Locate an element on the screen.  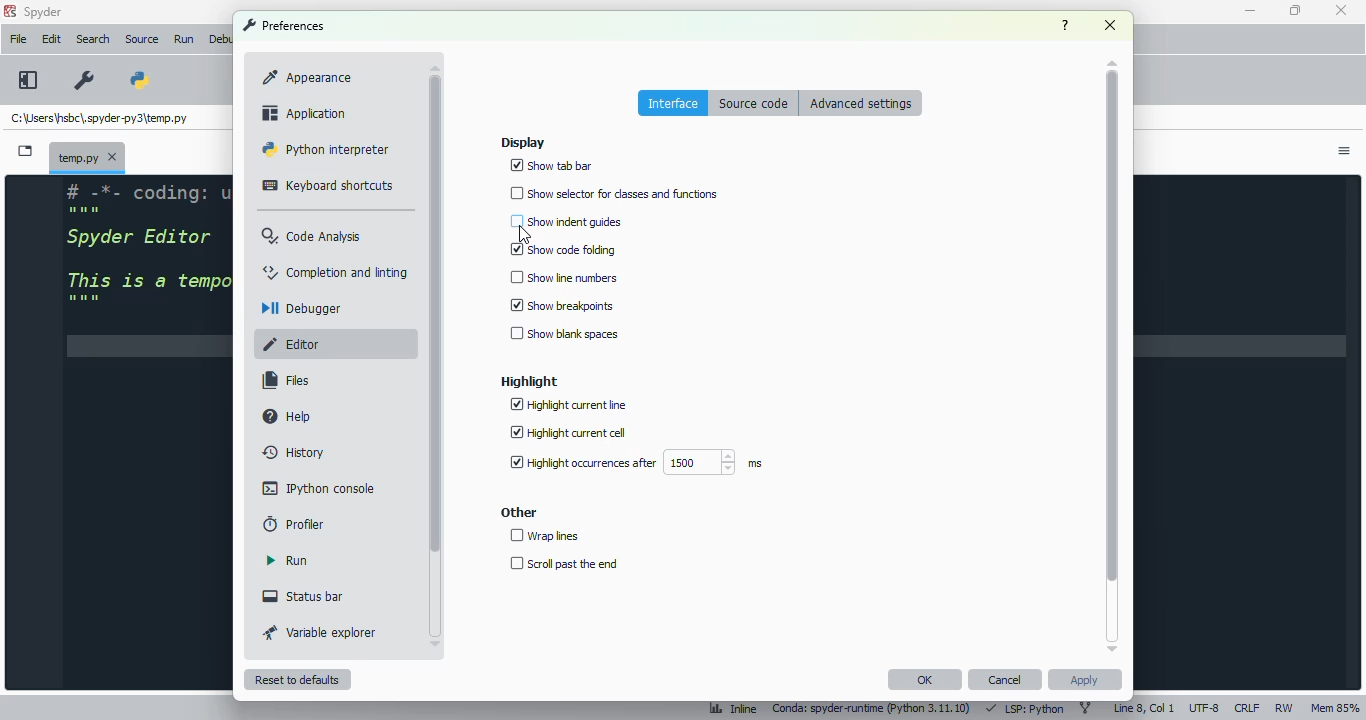
scroll past the end is located at coordinates (563, 563).